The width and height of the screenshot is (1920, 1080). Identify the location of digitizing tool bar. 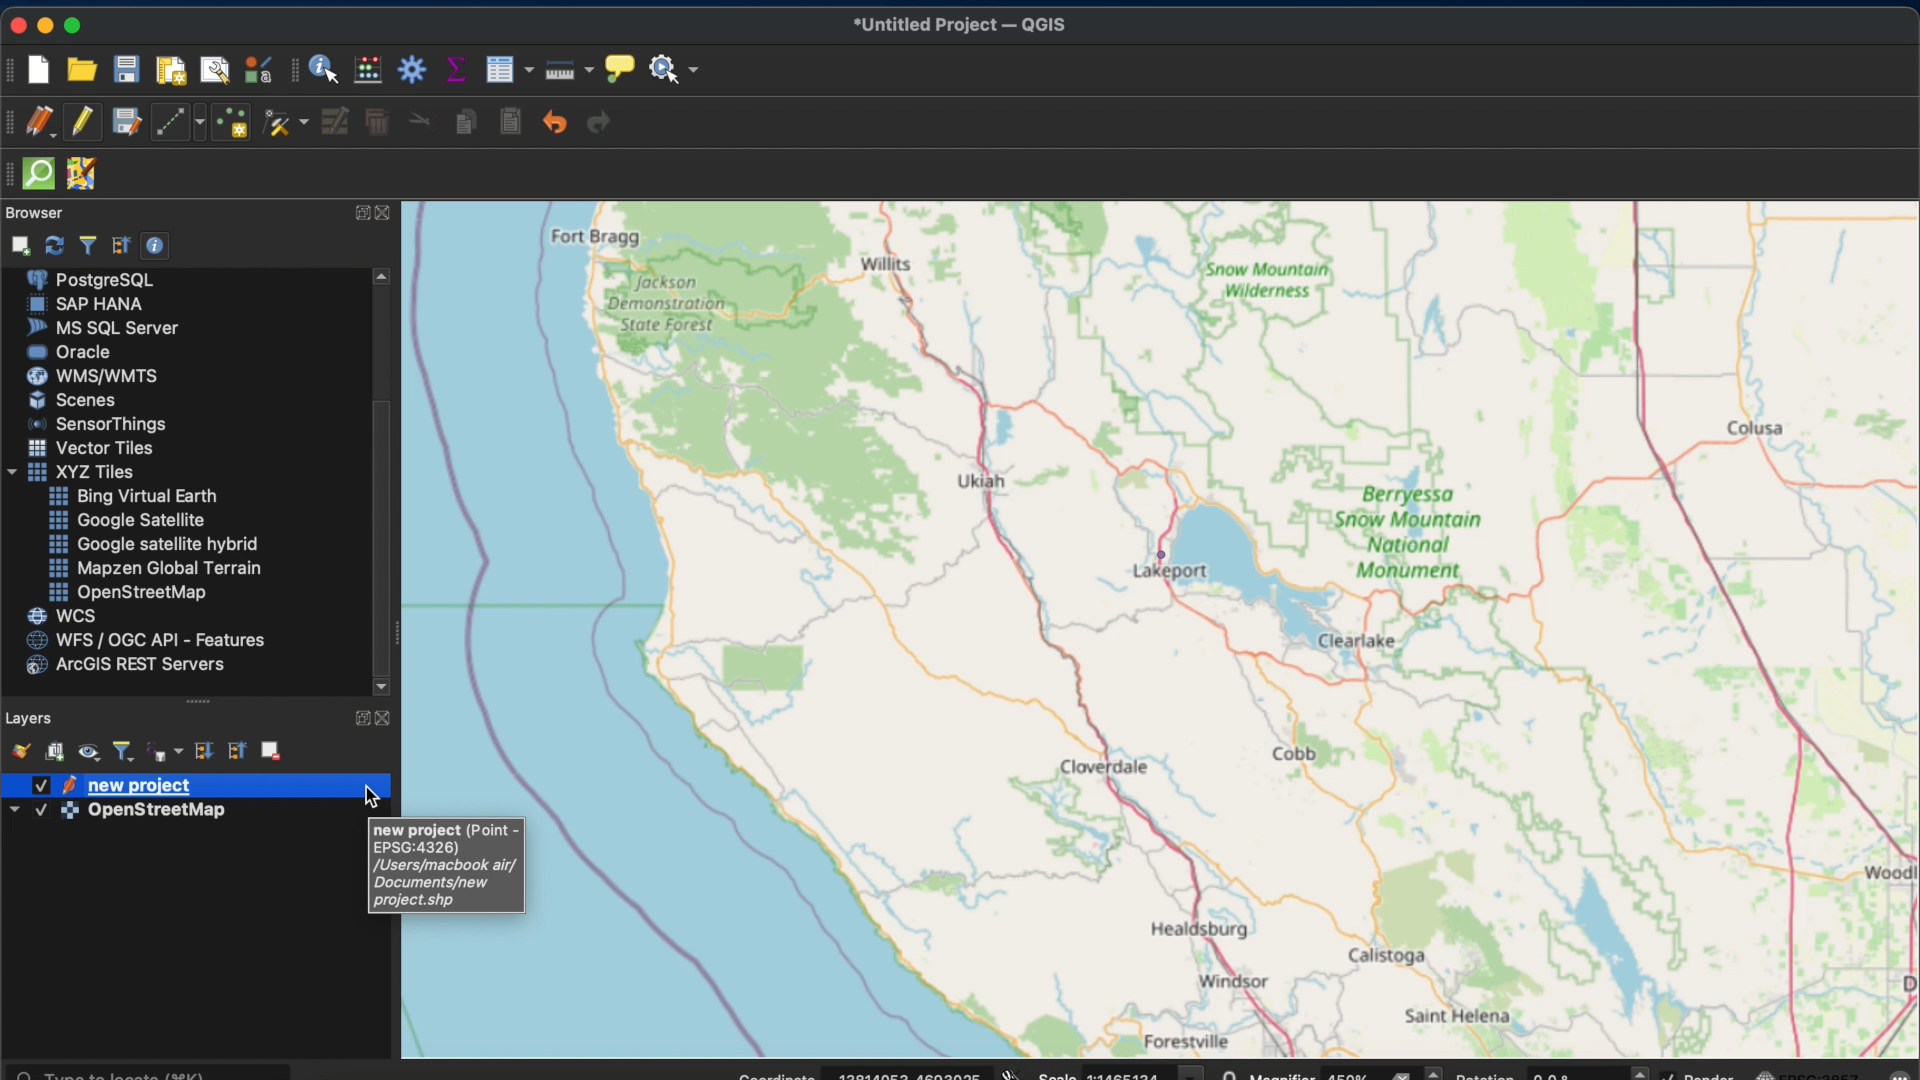
(13, 123).